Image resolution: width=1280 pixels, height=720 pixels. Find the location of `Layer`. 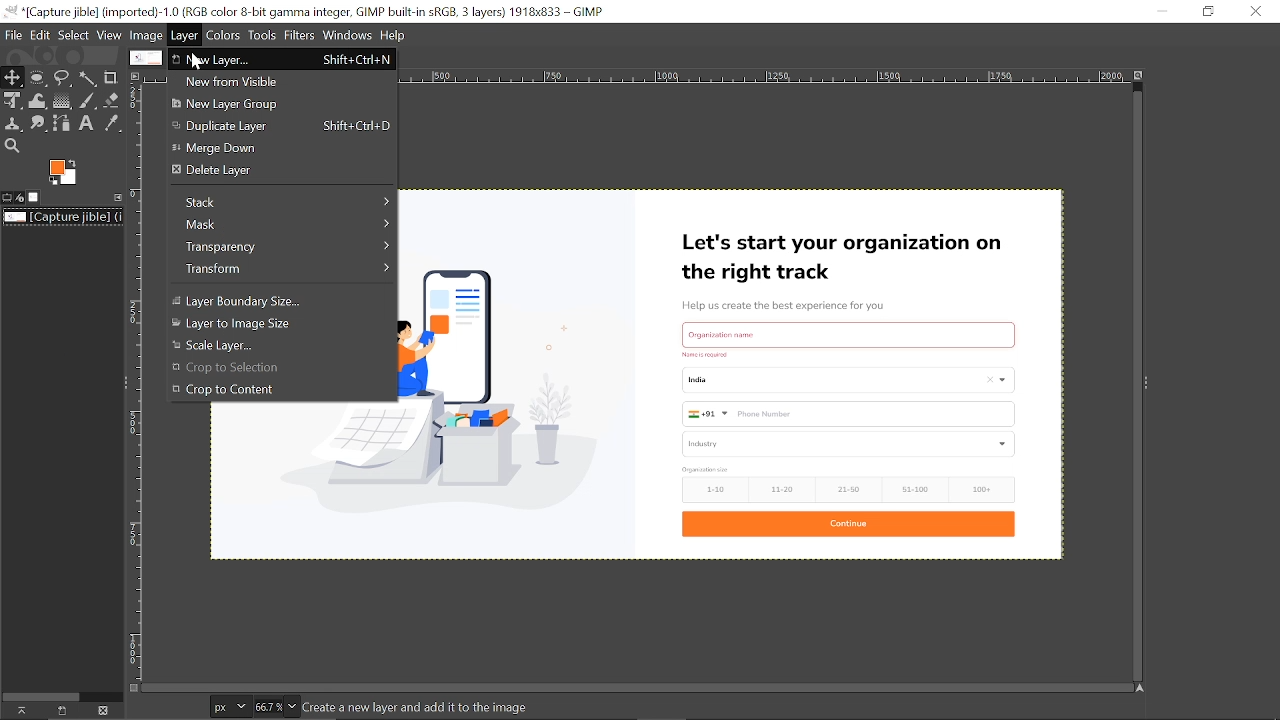

Layer is located at coordinates (186, 34).